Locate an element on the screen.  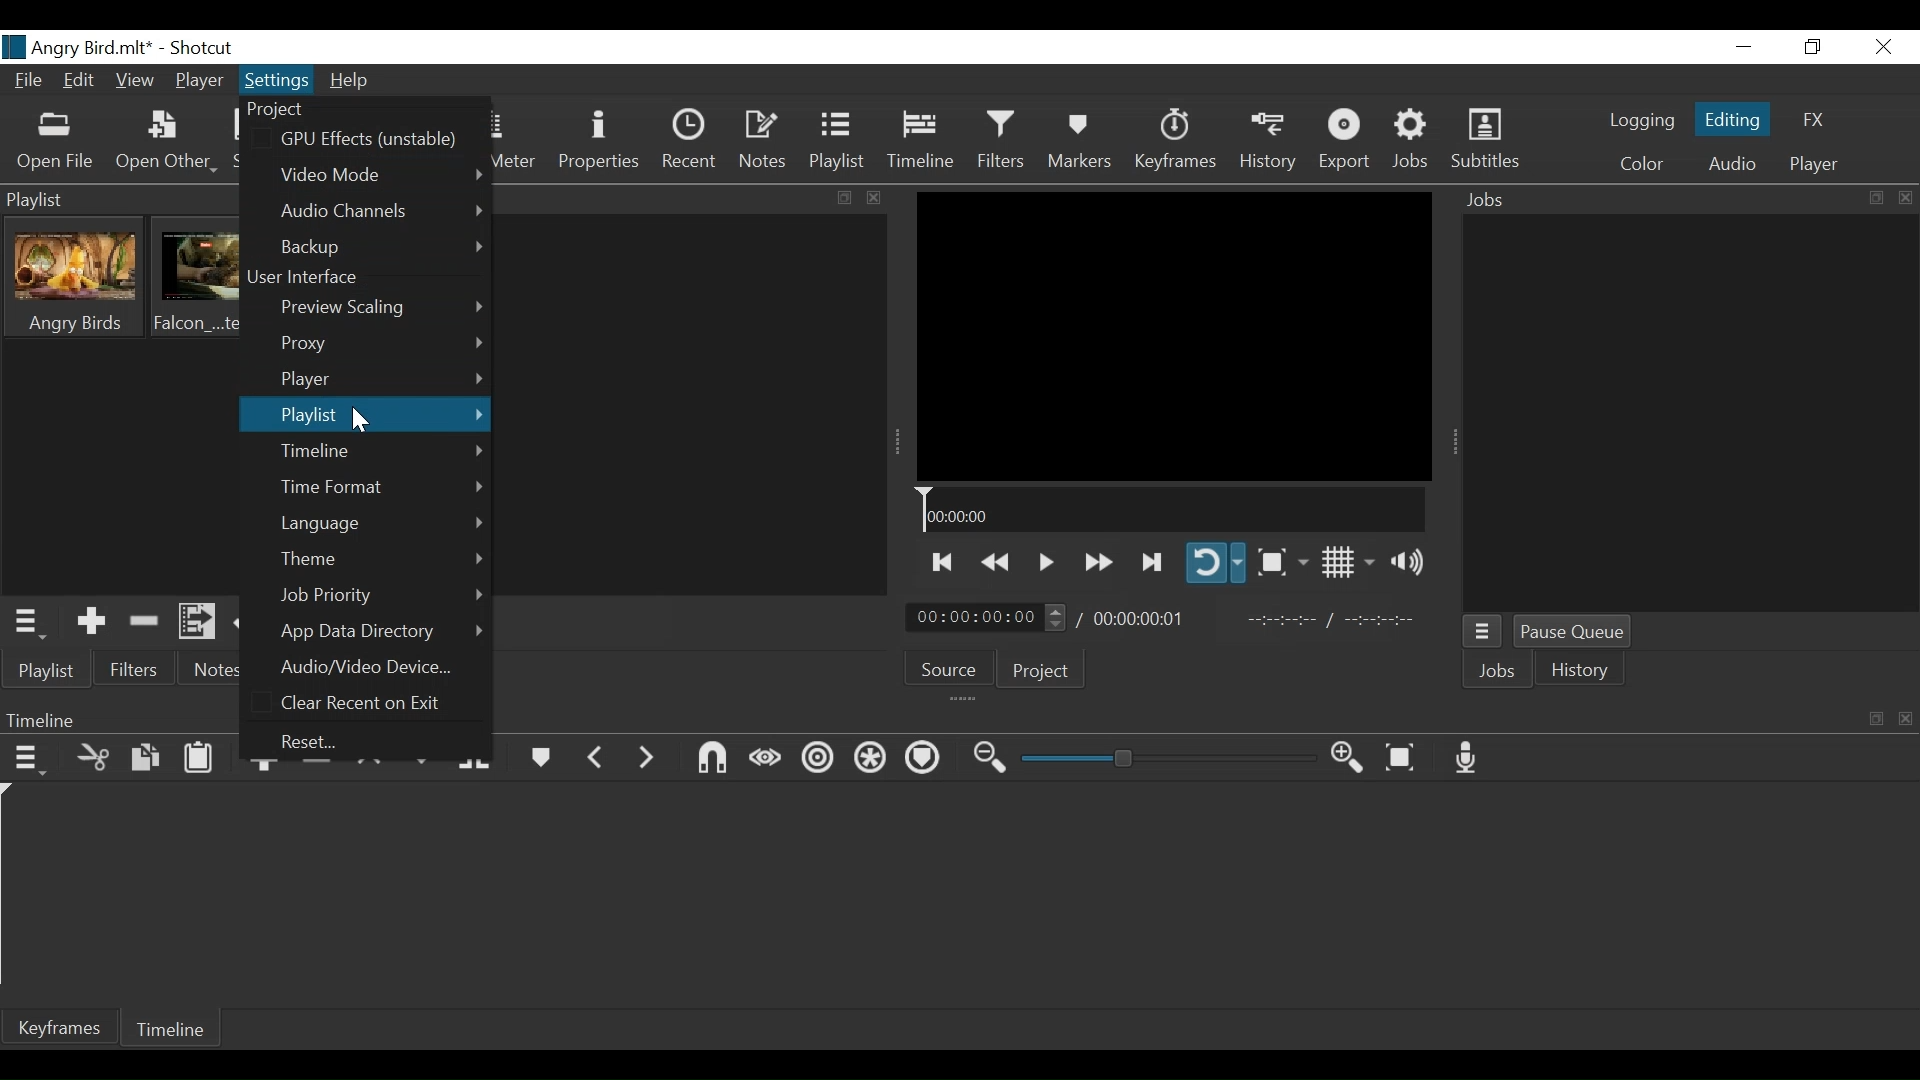
Timeline is located at coordinates (170, 1026).